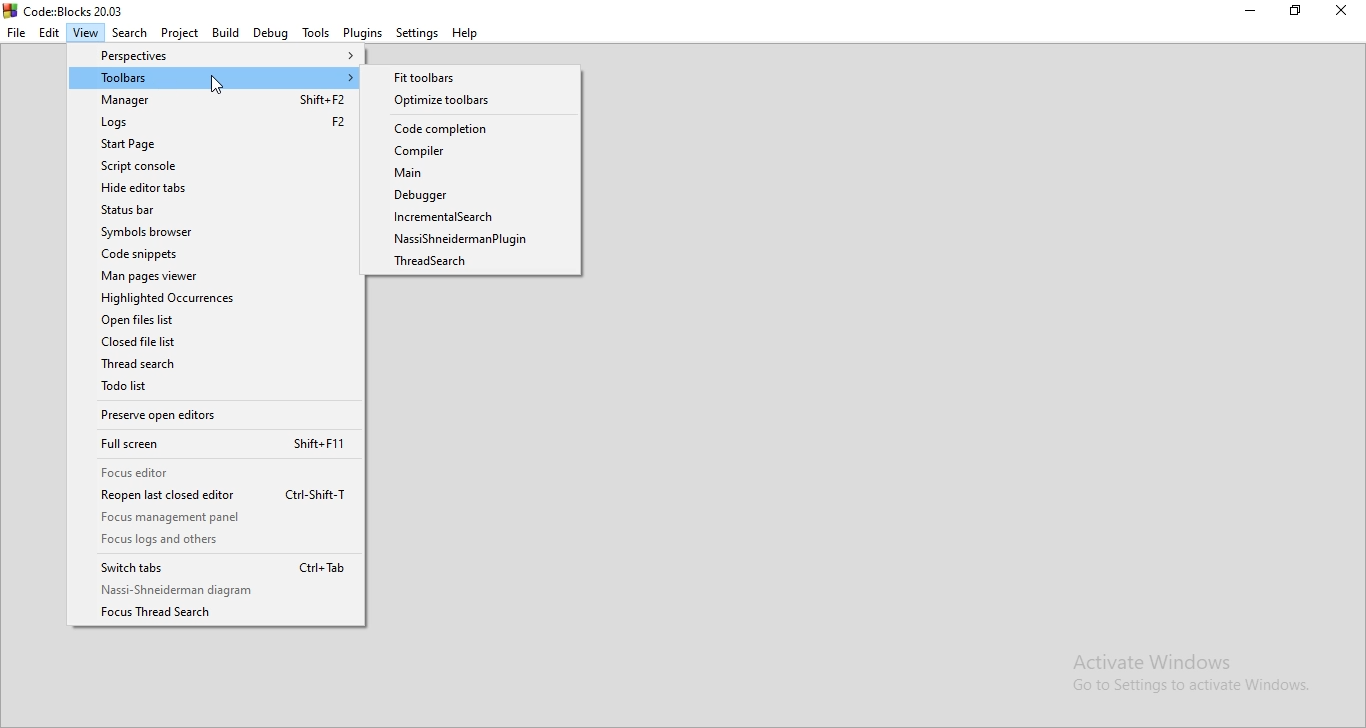 This screenshot has width=1366, height=728. Describe the element at coordinates (216, 124) in the screenshot. I see `Logs ` at that location.